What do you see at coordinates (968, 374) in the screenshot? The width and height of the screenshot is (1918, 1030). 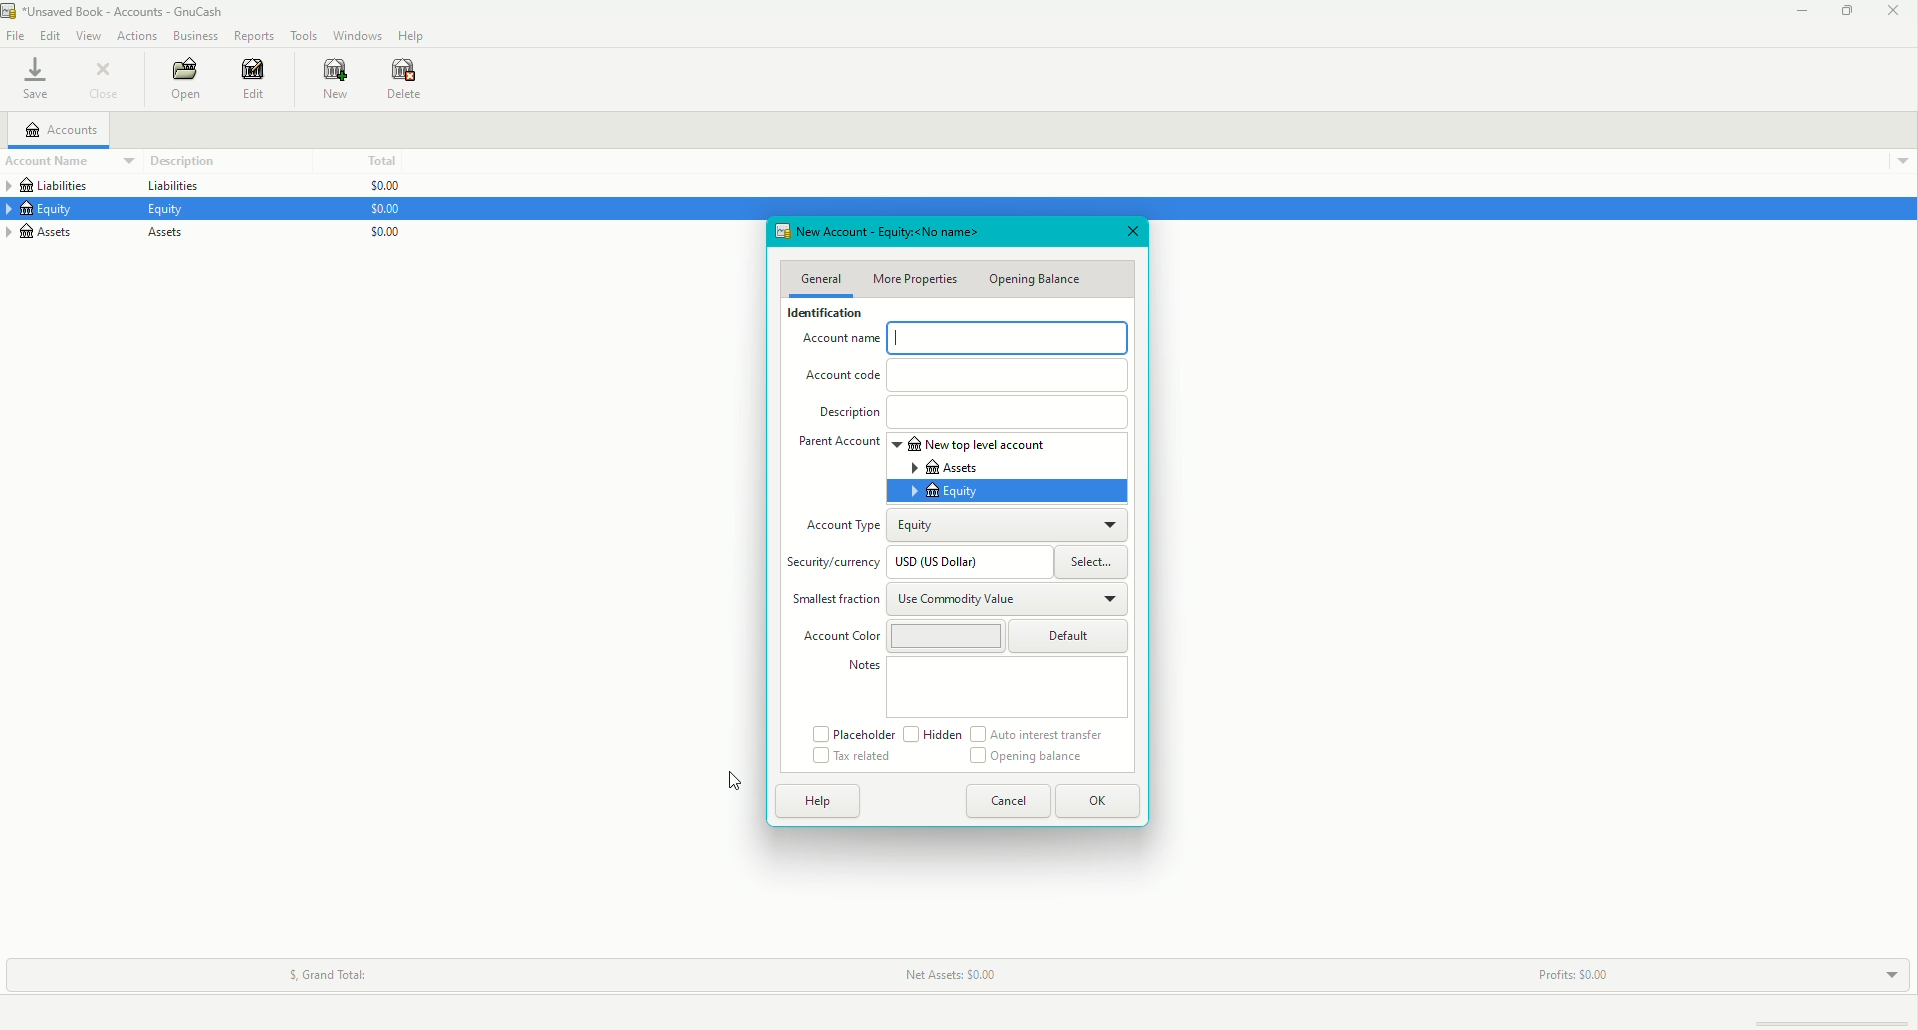 I see `Account Code` at bounding box center [968, 374].